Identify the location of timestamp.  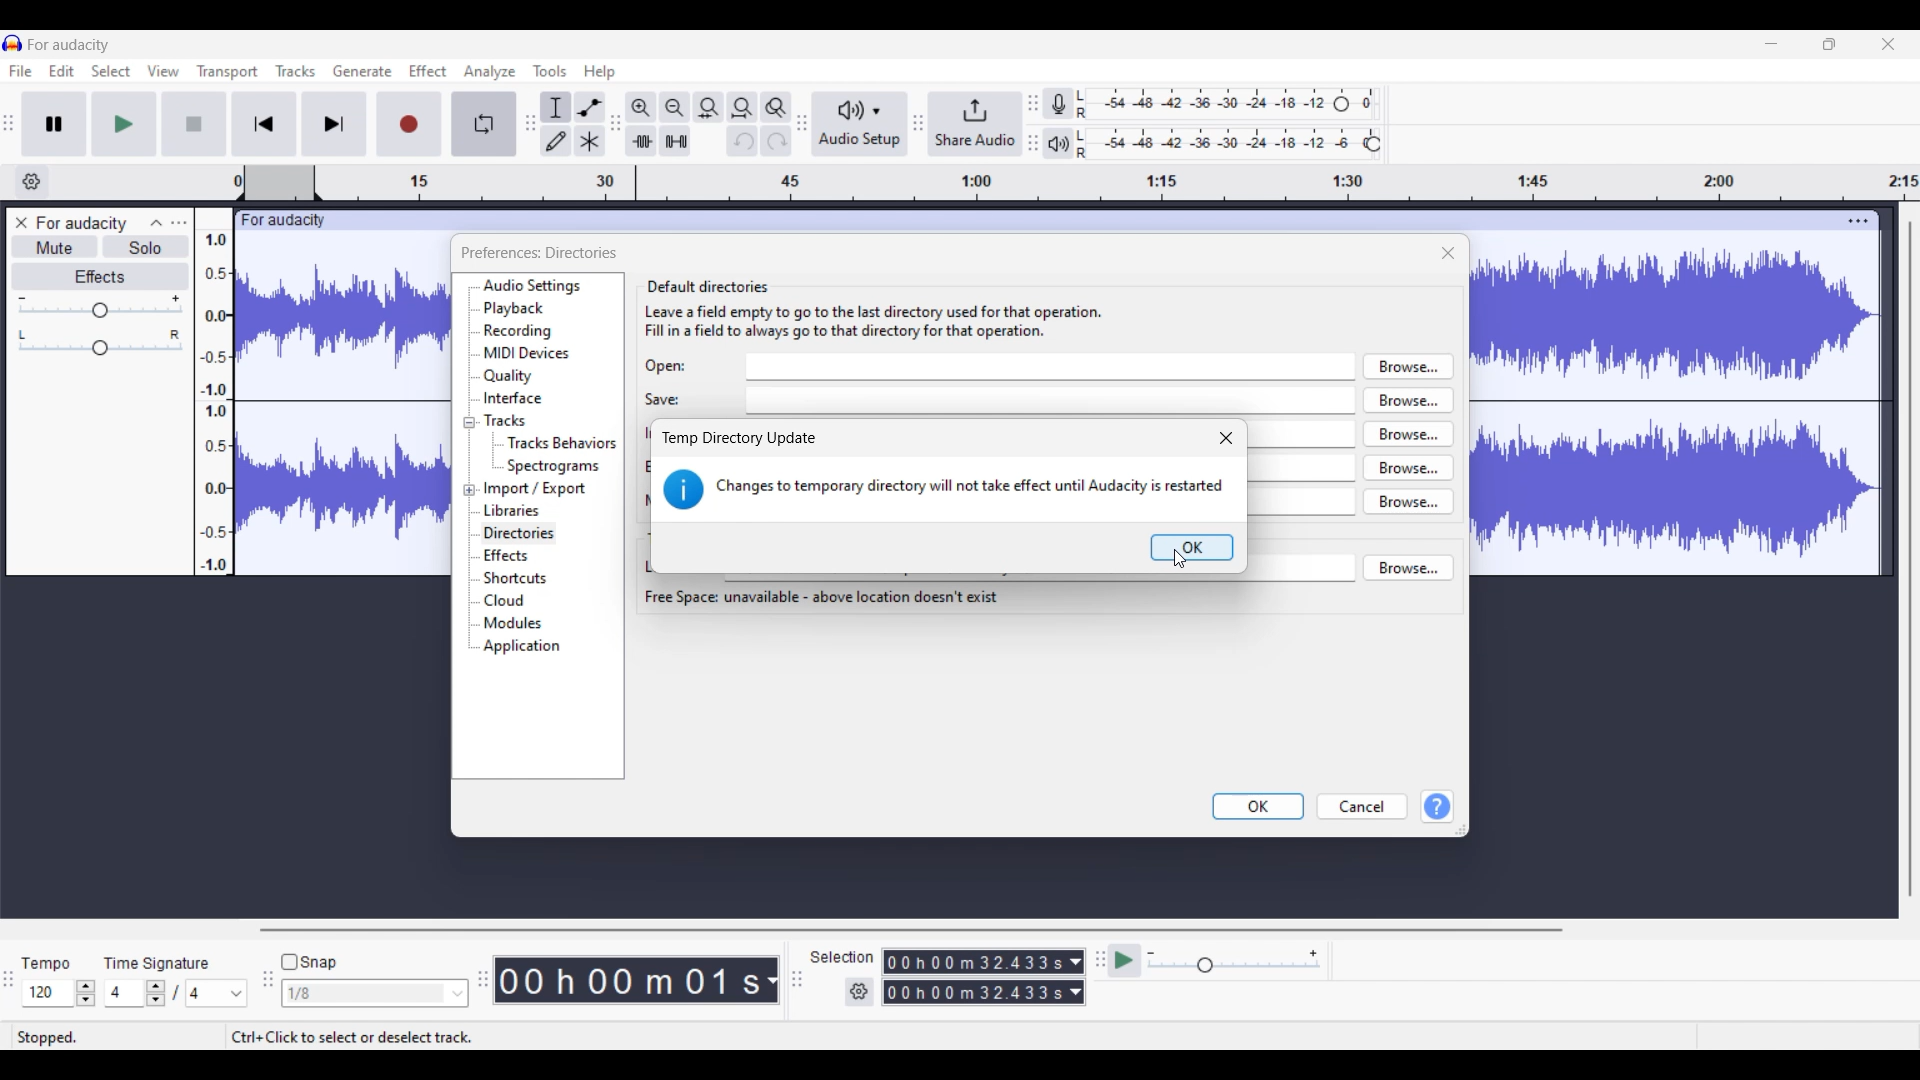
(1077, 183).